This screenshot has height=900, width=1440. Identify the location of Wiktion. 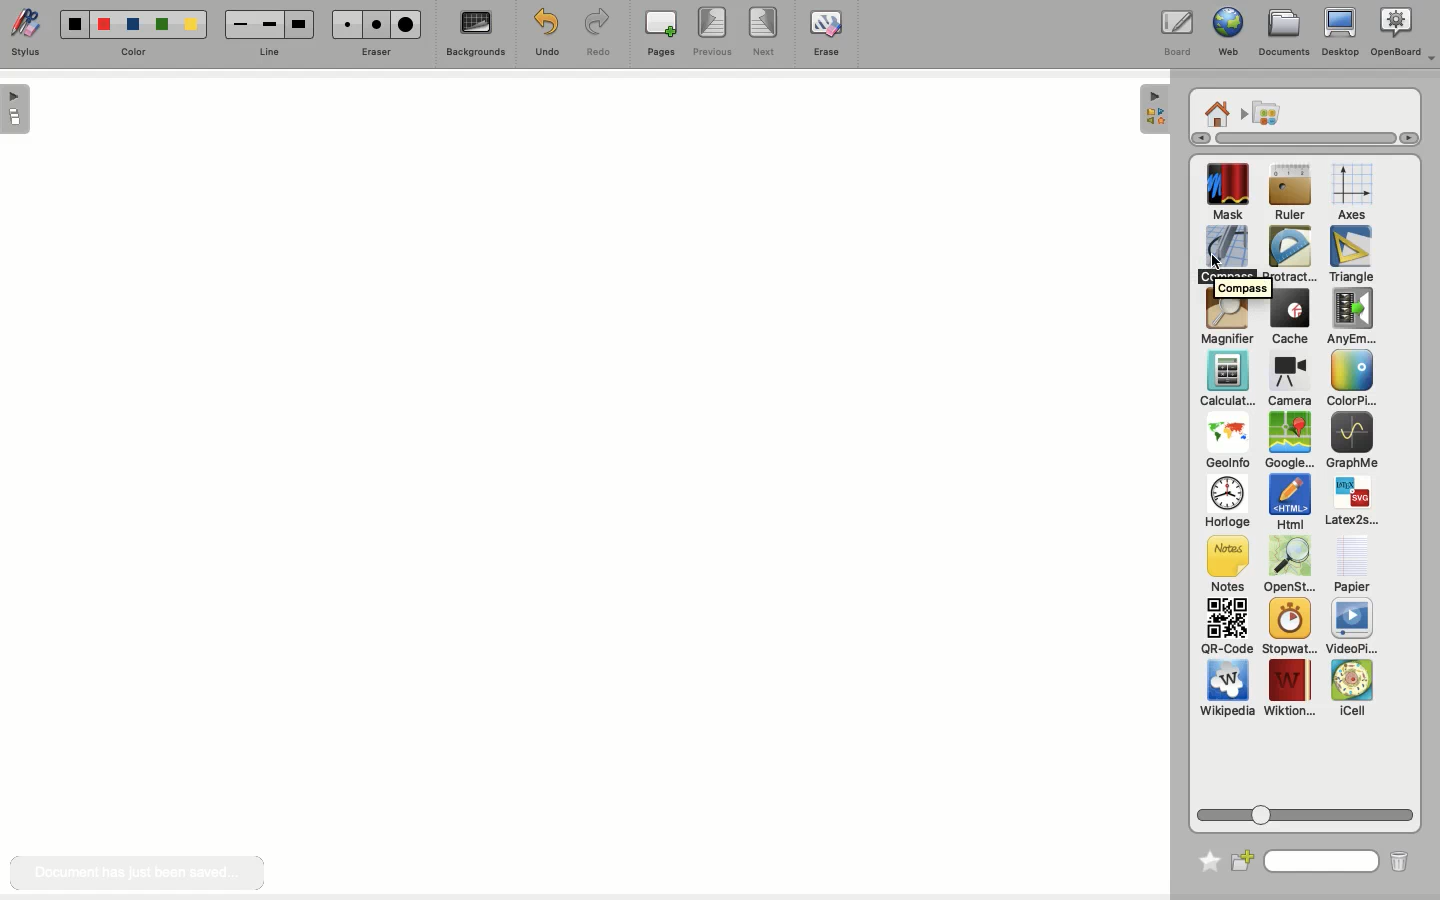
(1290, 689).